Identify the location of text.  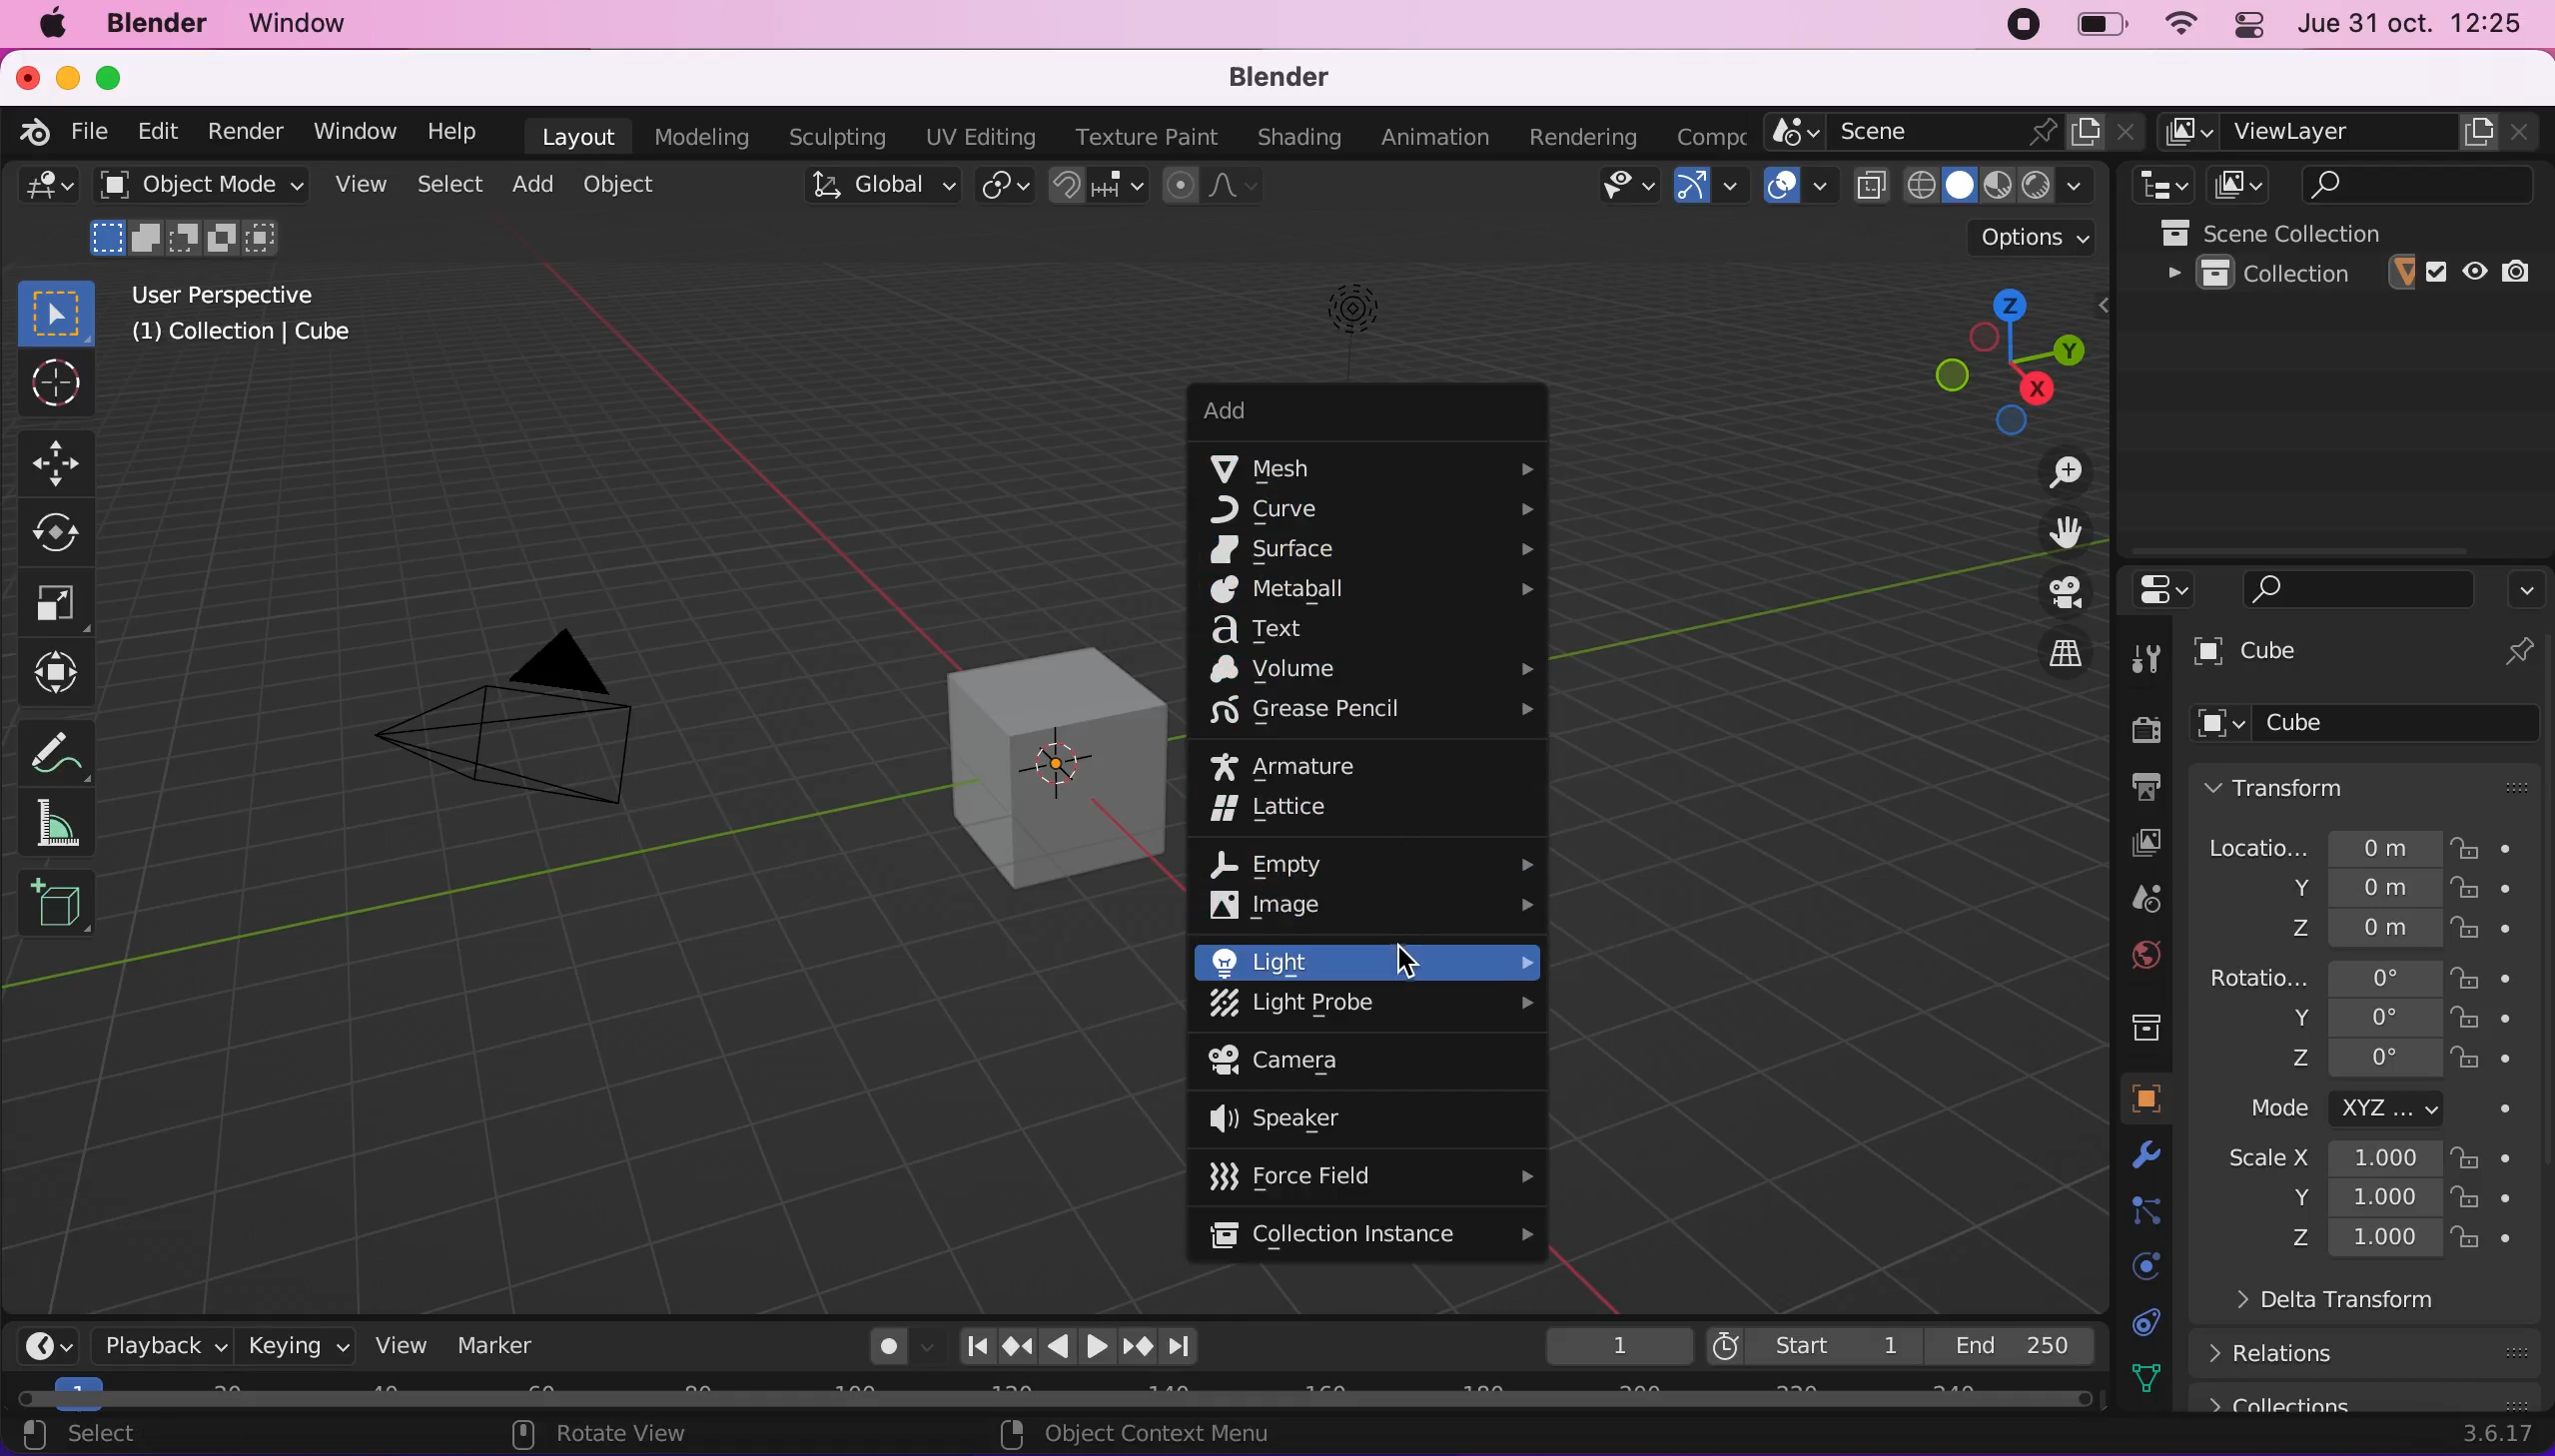
(1290, 630).